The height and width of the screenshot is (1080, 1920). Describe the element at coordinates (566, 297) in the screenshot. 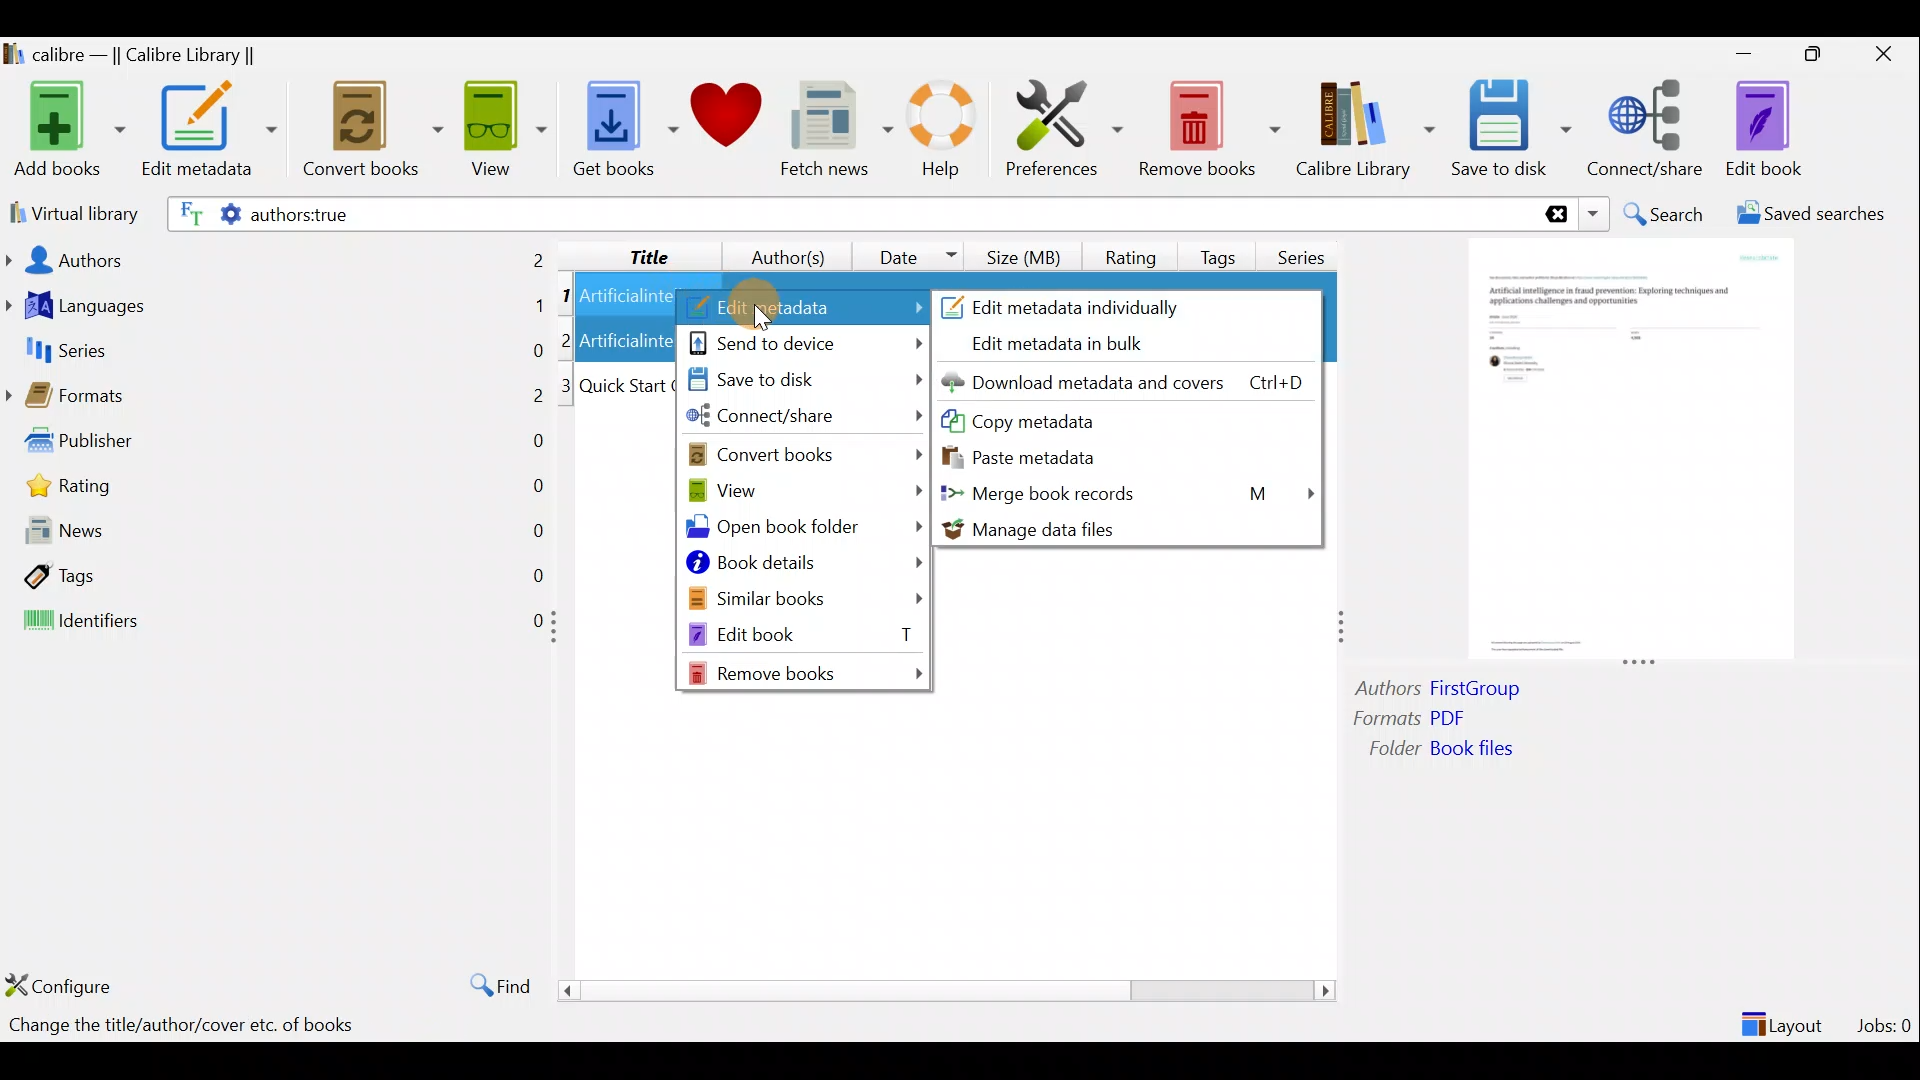

I see `1` at that location.